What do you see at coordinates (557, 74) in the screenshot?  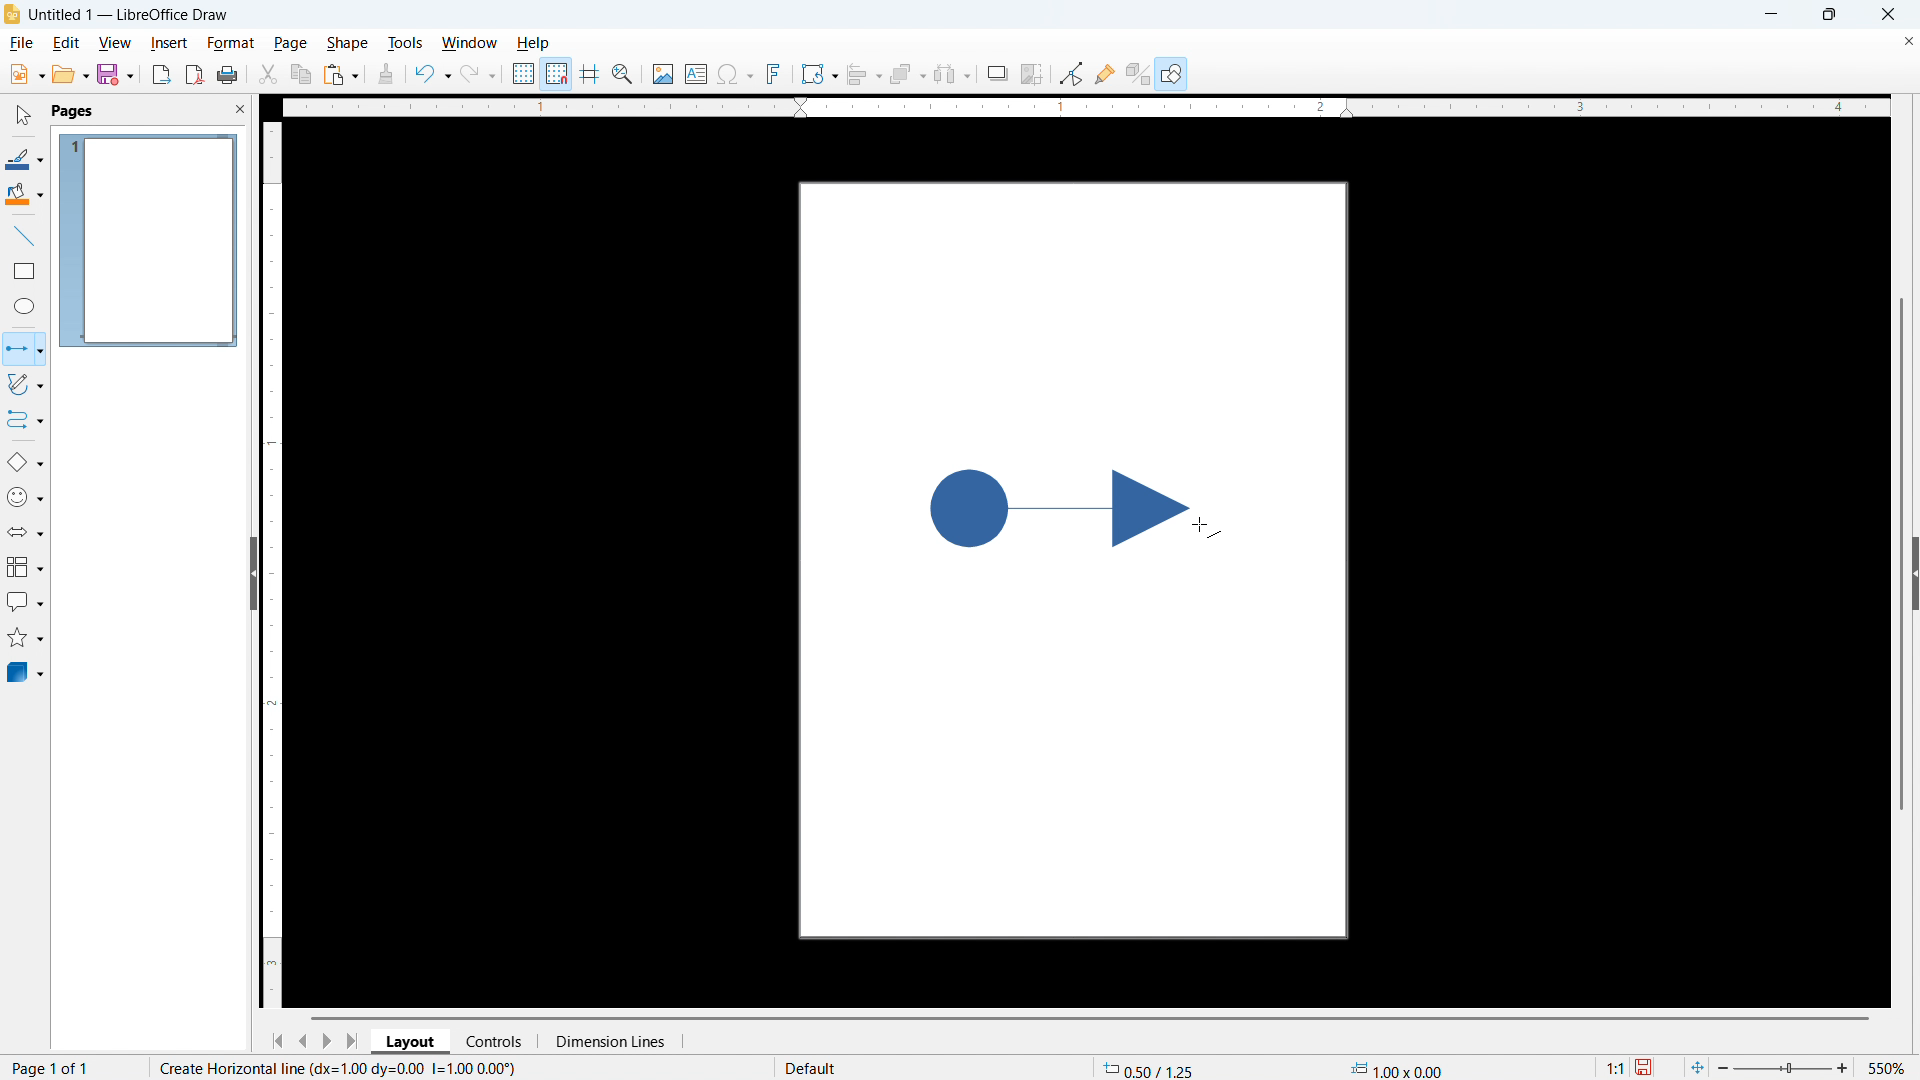 I see `Snap to grid ` at bounding box center [557, 74].